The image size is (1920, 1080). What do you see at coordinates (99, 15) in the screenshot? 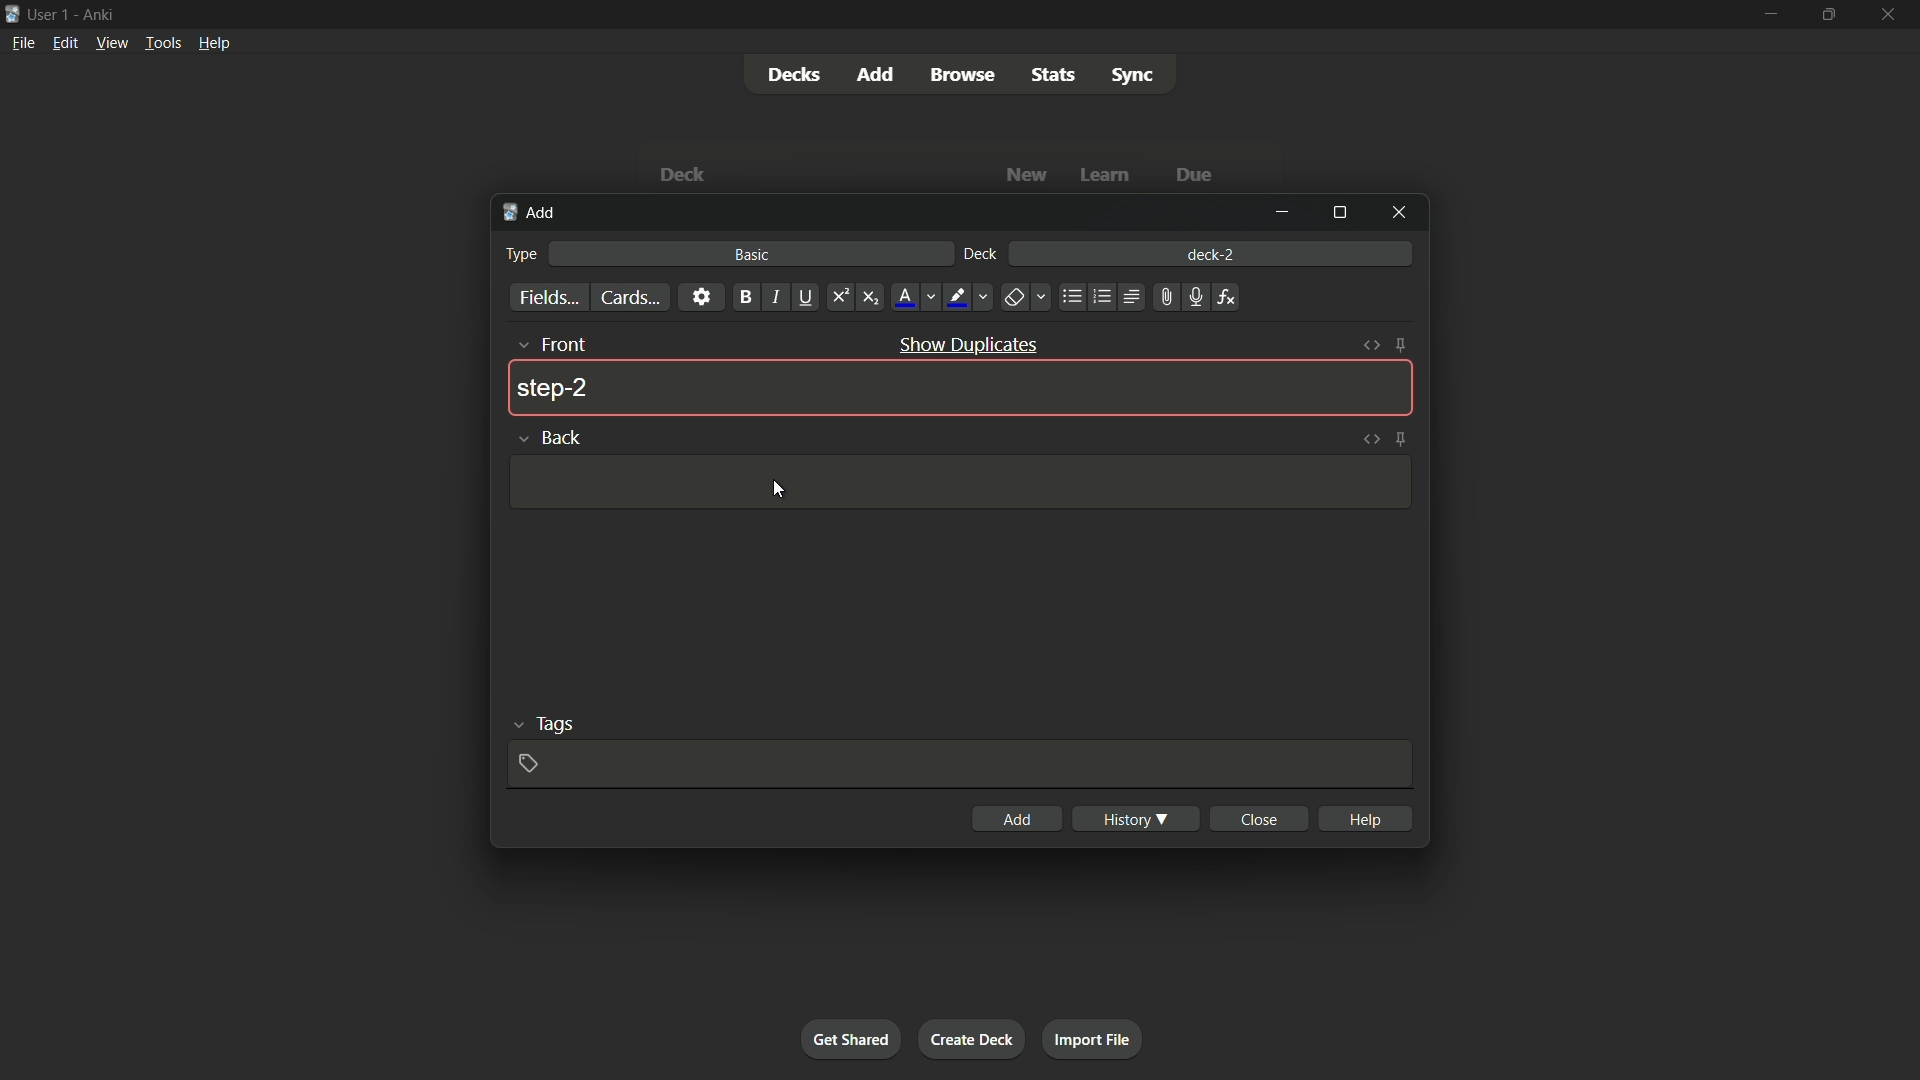
I see `app name` at bounding box center [99, 15].